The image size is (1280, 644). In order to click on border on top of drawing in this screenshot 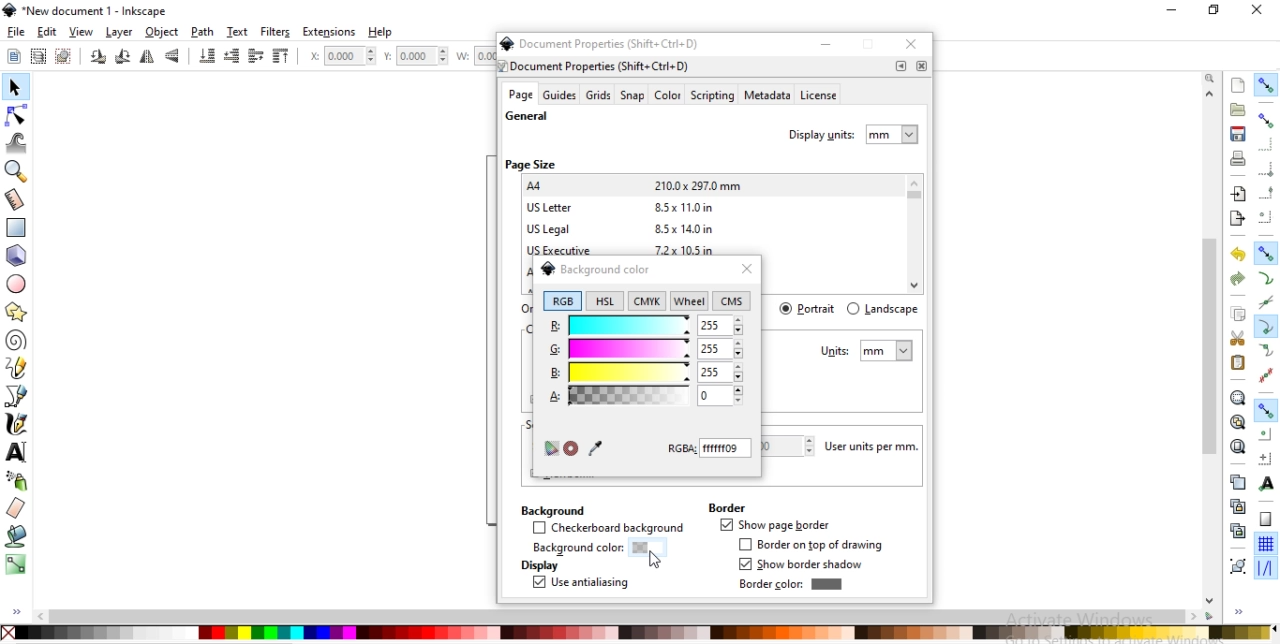, I will do `click(815, 545)`.